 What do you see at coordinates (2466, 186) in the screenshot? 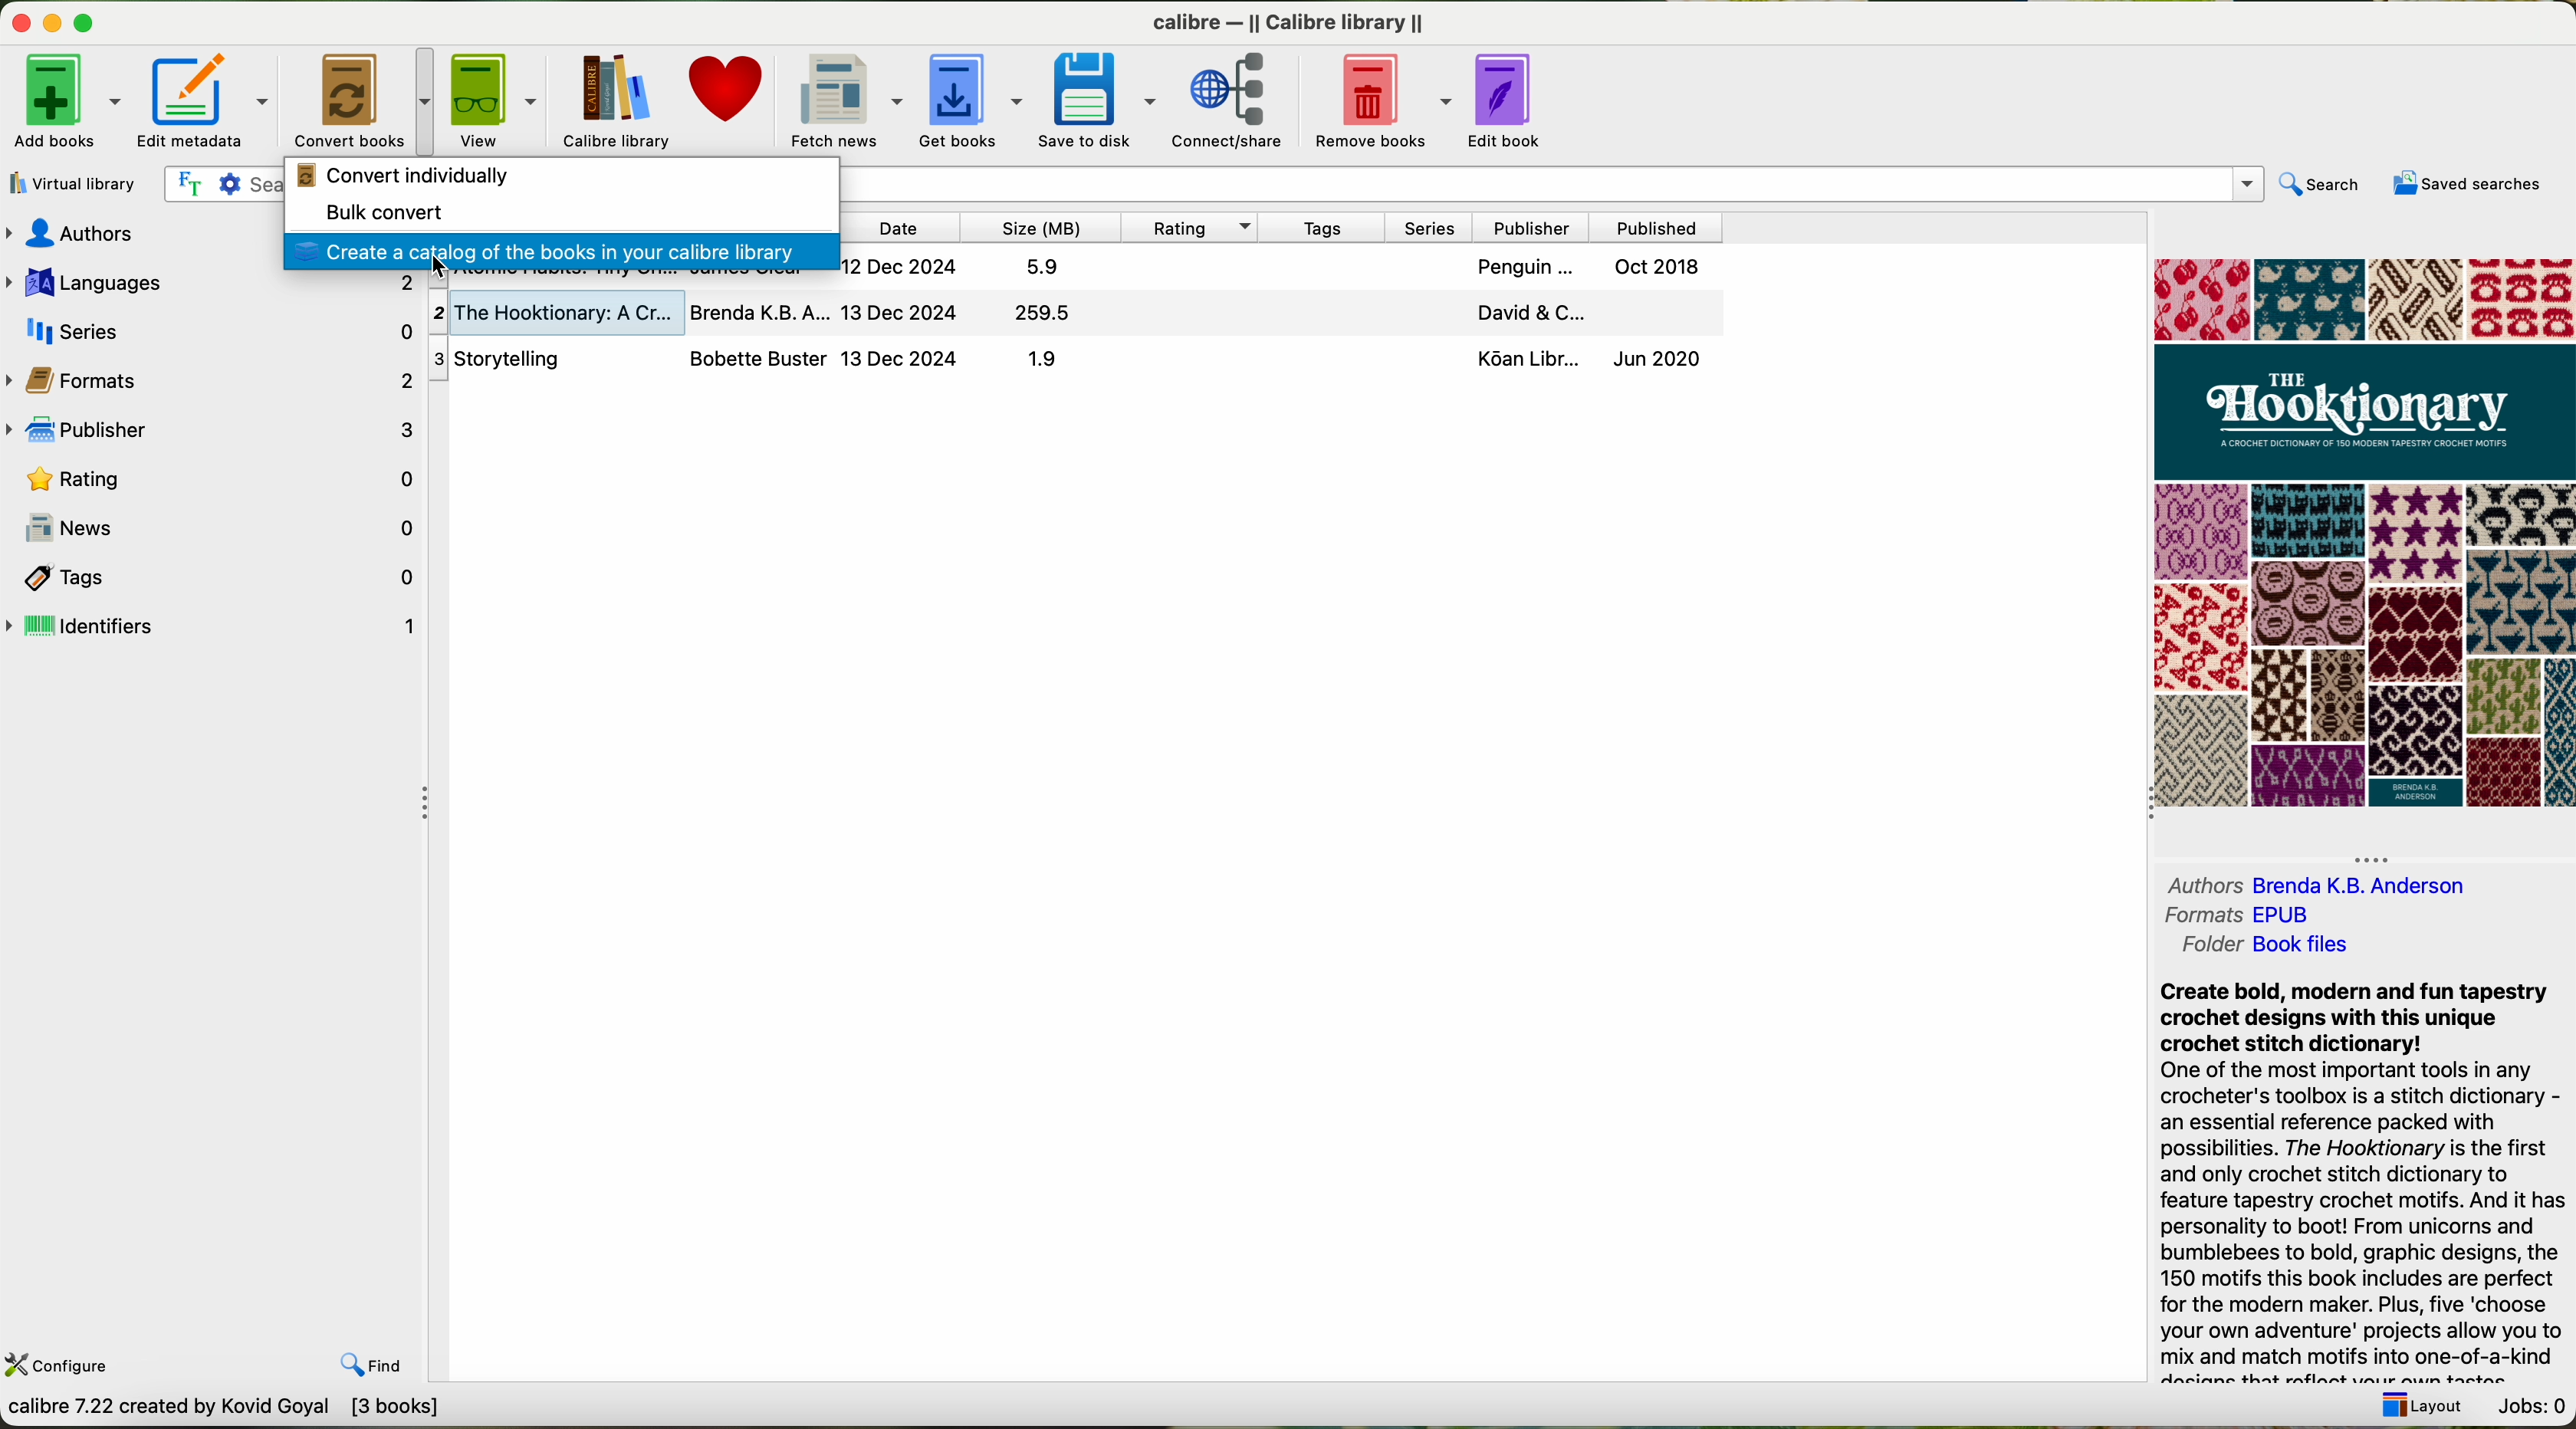
I see `saved searches` at bounding box center [2466, 186].